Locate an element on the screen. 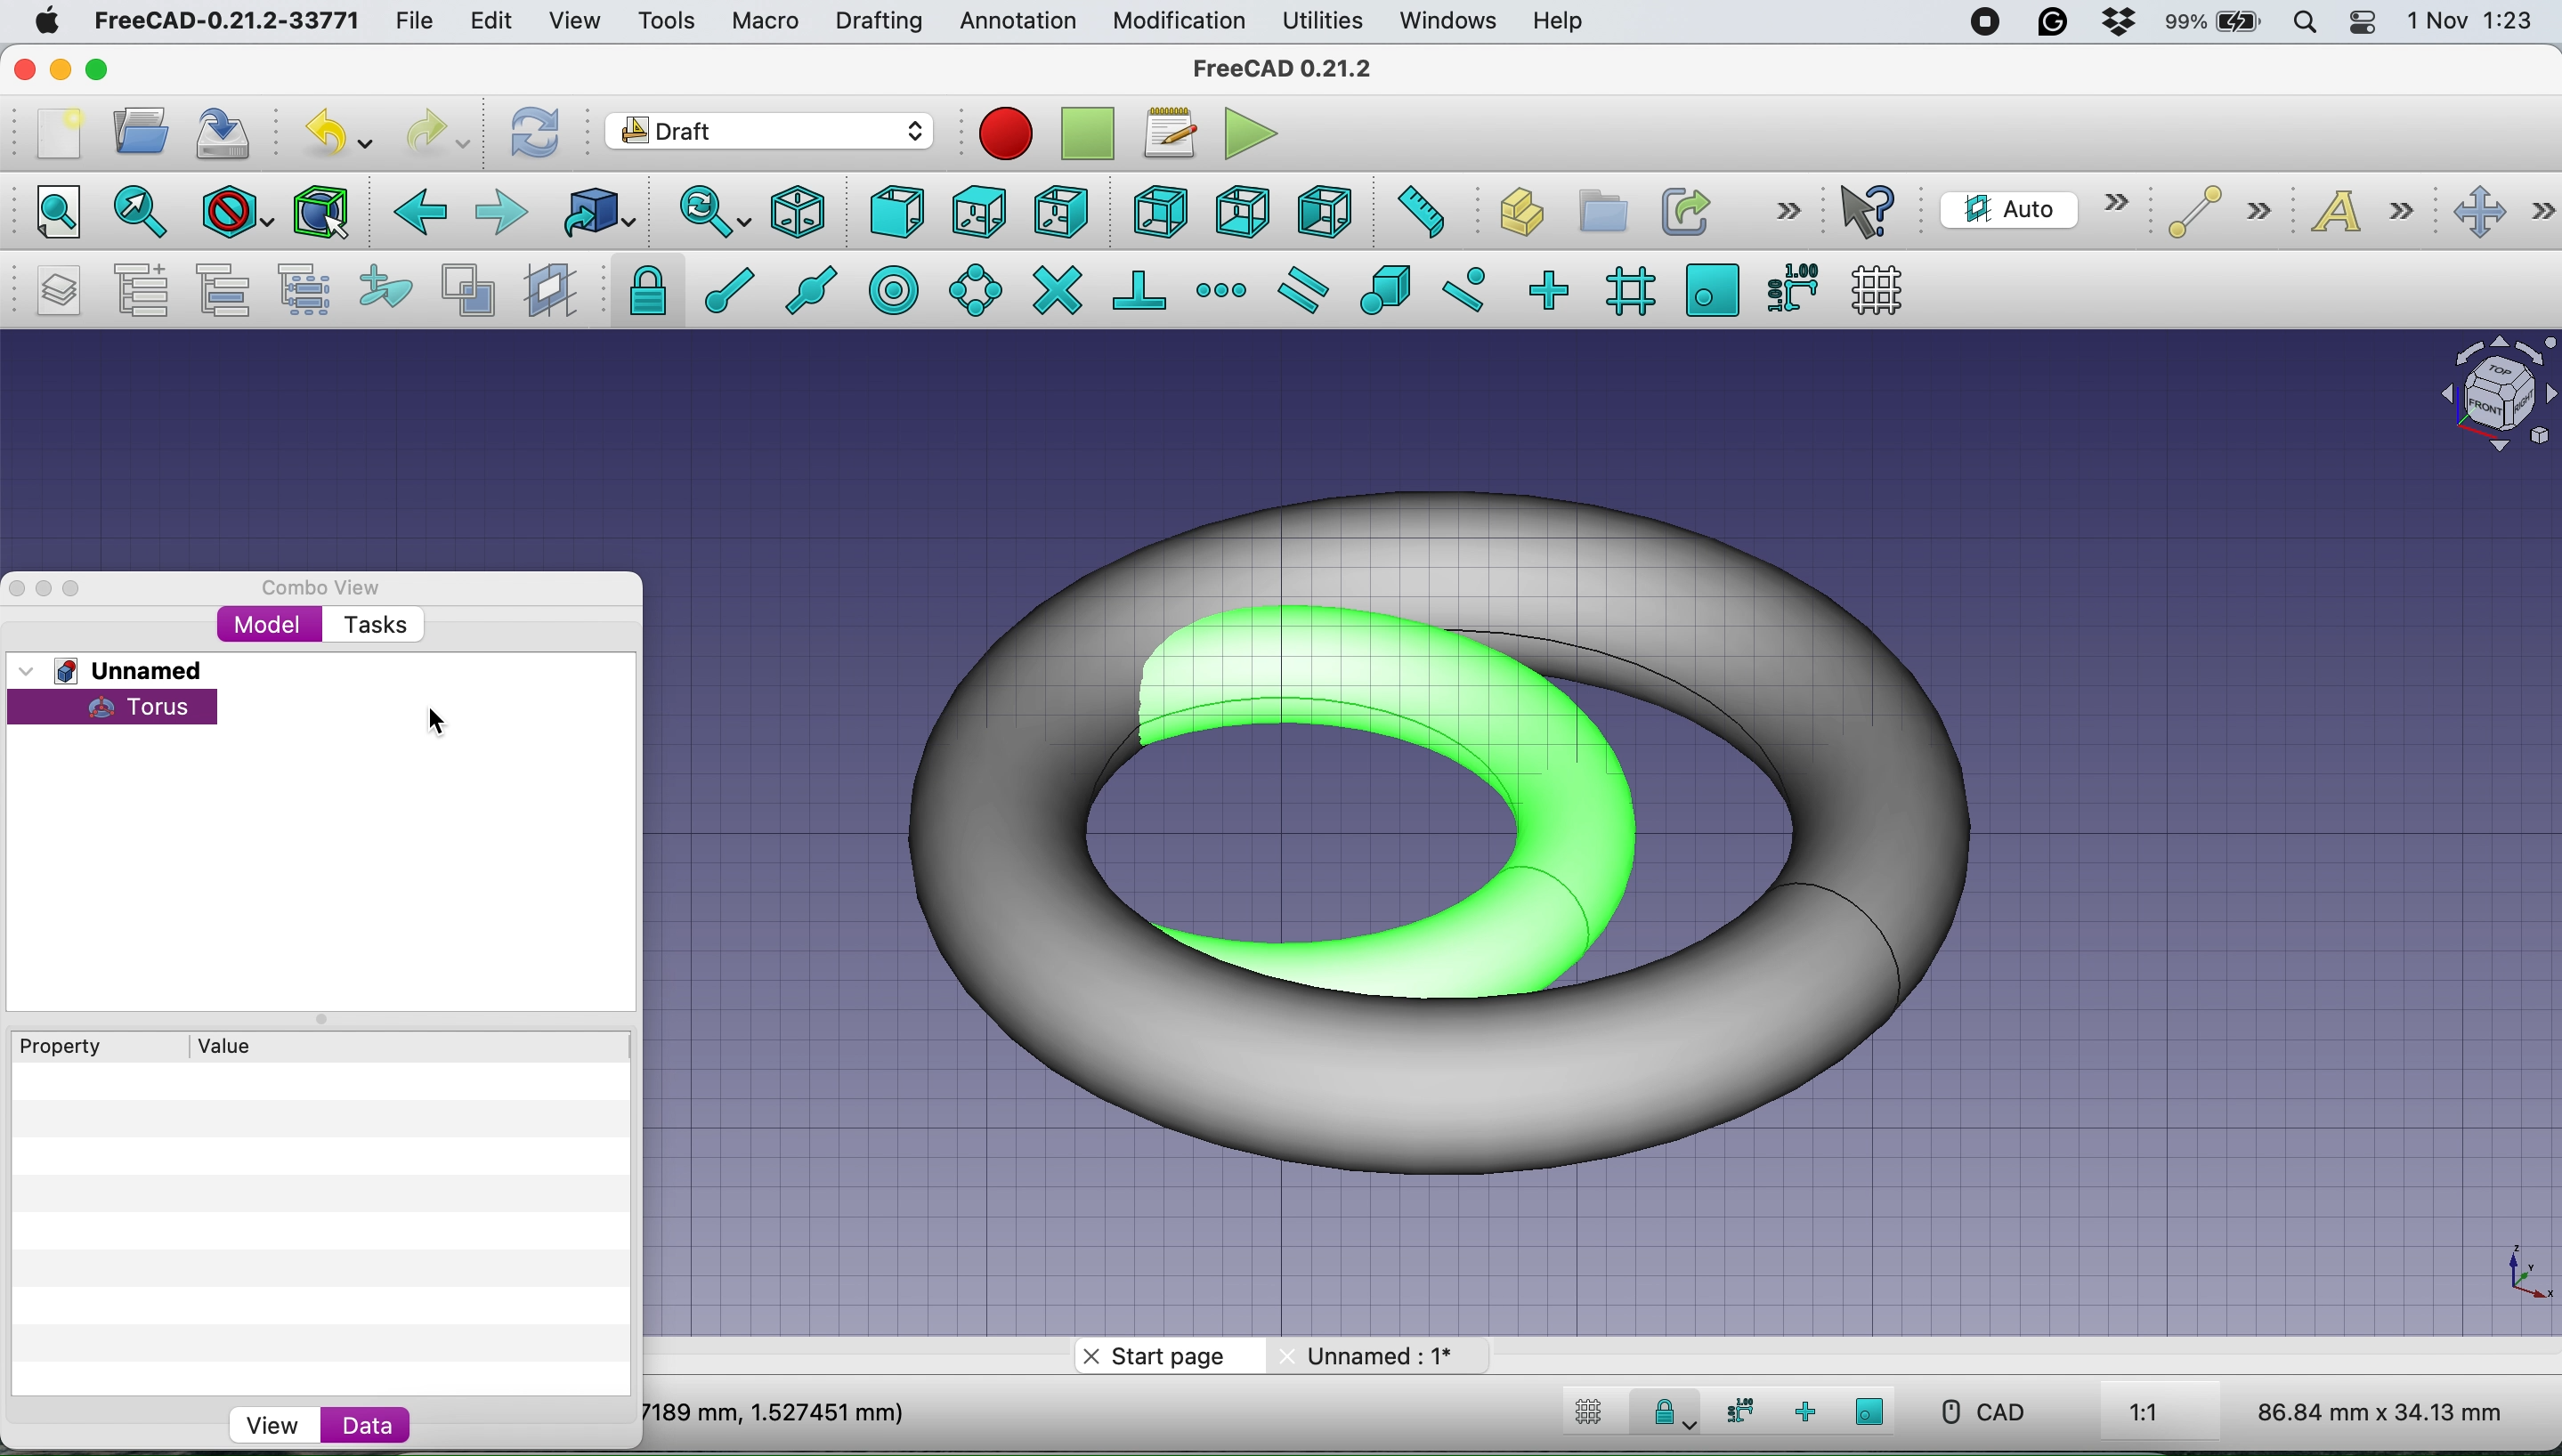 This screenshot has width=2562, height=1456. snap ortho is located at coordinates (1554, 288).